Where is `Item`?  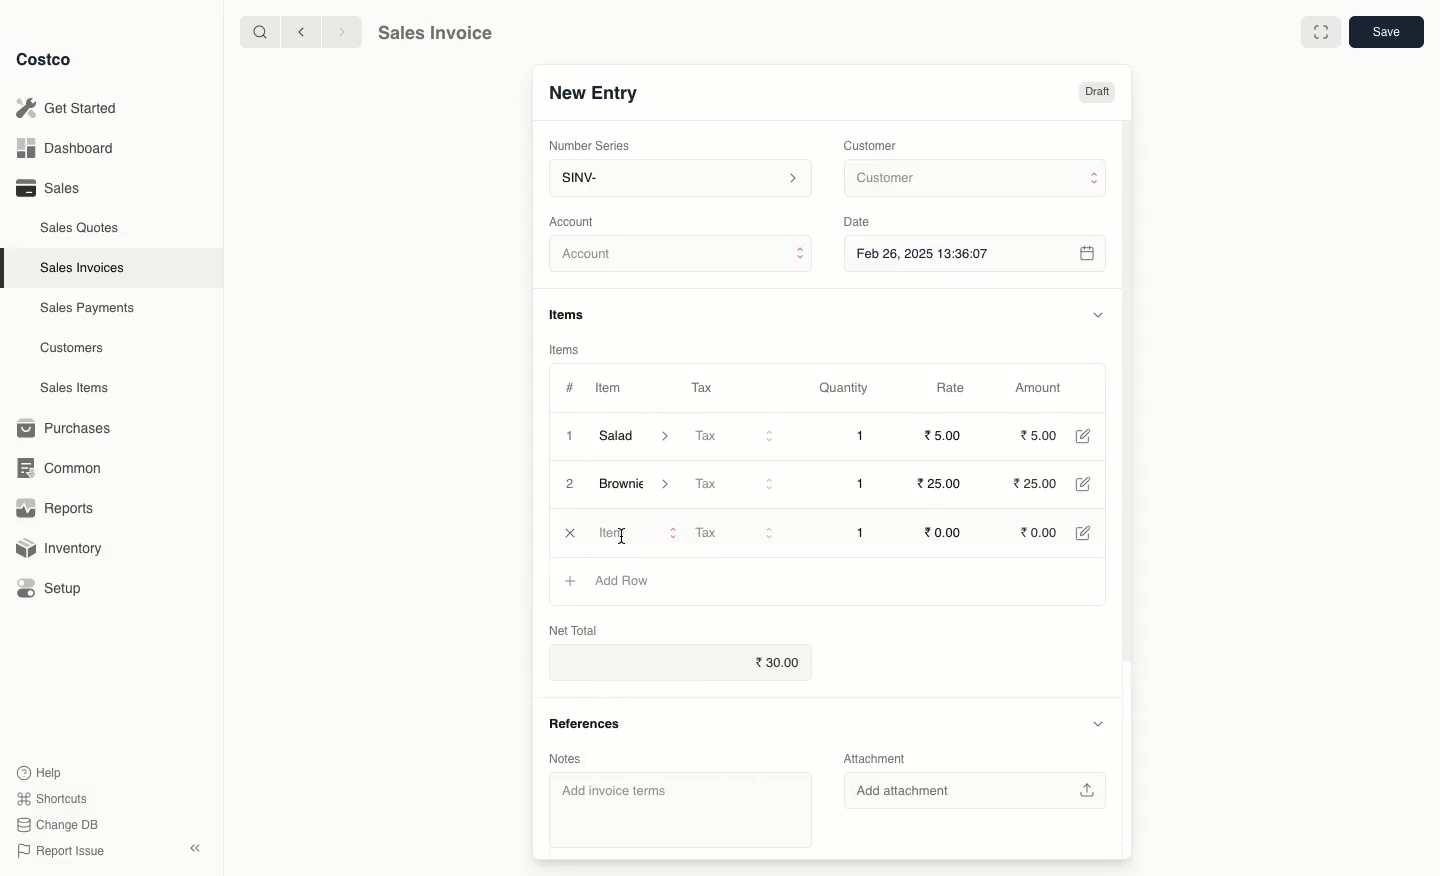 Item is located at coordinates (633, 533).